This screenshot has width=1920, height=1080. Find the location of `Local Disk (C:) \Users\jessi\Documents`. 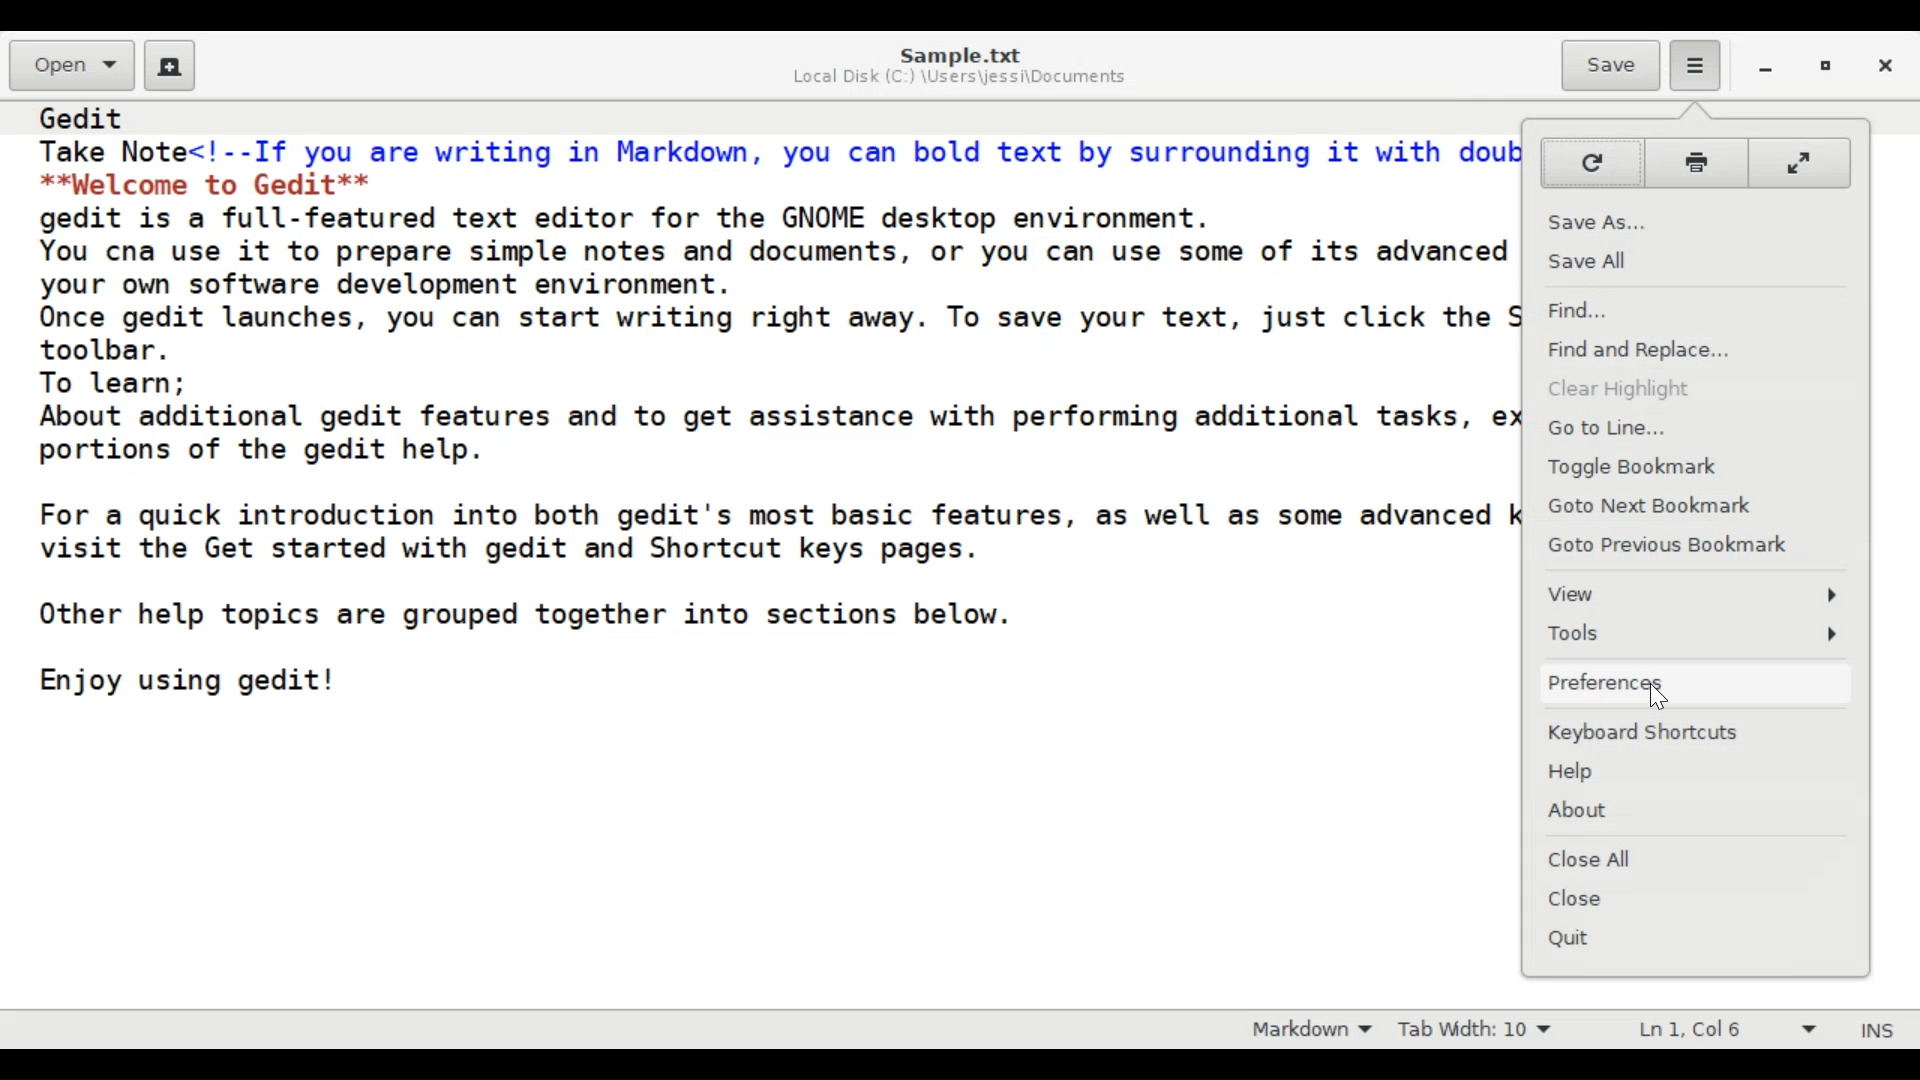

Local Disk (C:) \Users\jessi\Documents is located at coordinates (960, 79).